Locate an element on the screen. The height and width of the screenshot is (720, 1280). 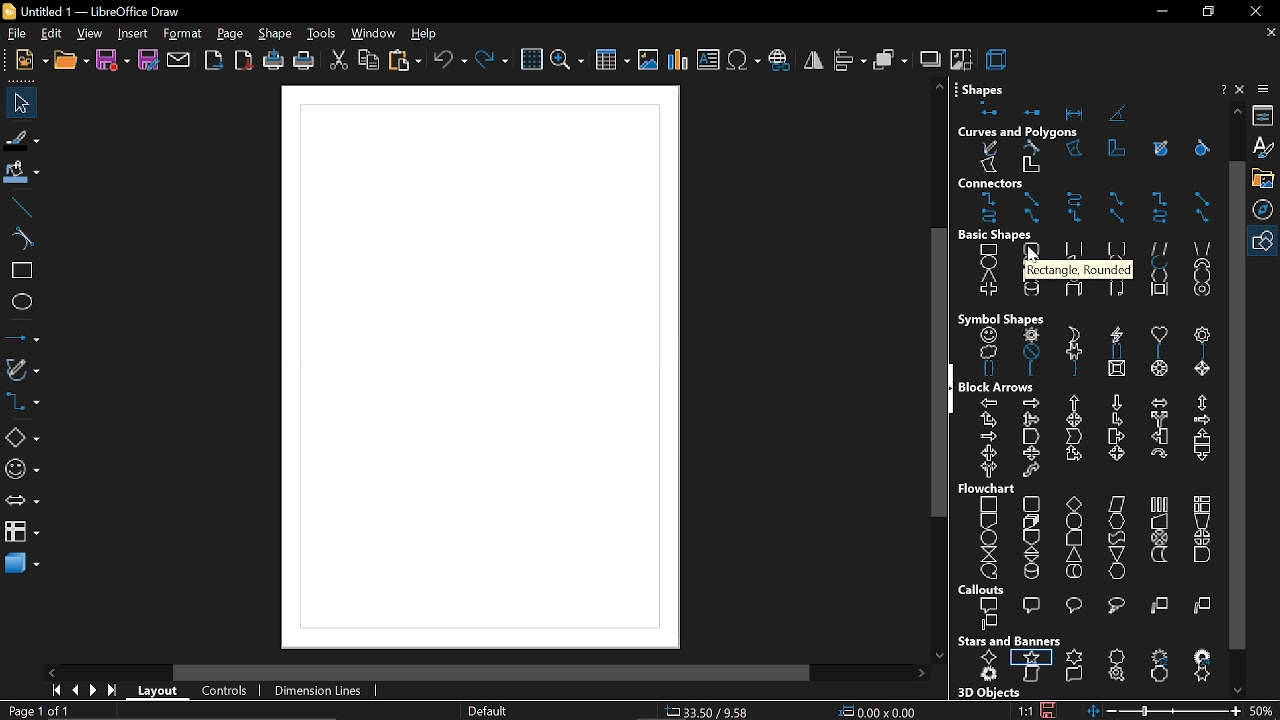
format is located at coordinates (182, 35).